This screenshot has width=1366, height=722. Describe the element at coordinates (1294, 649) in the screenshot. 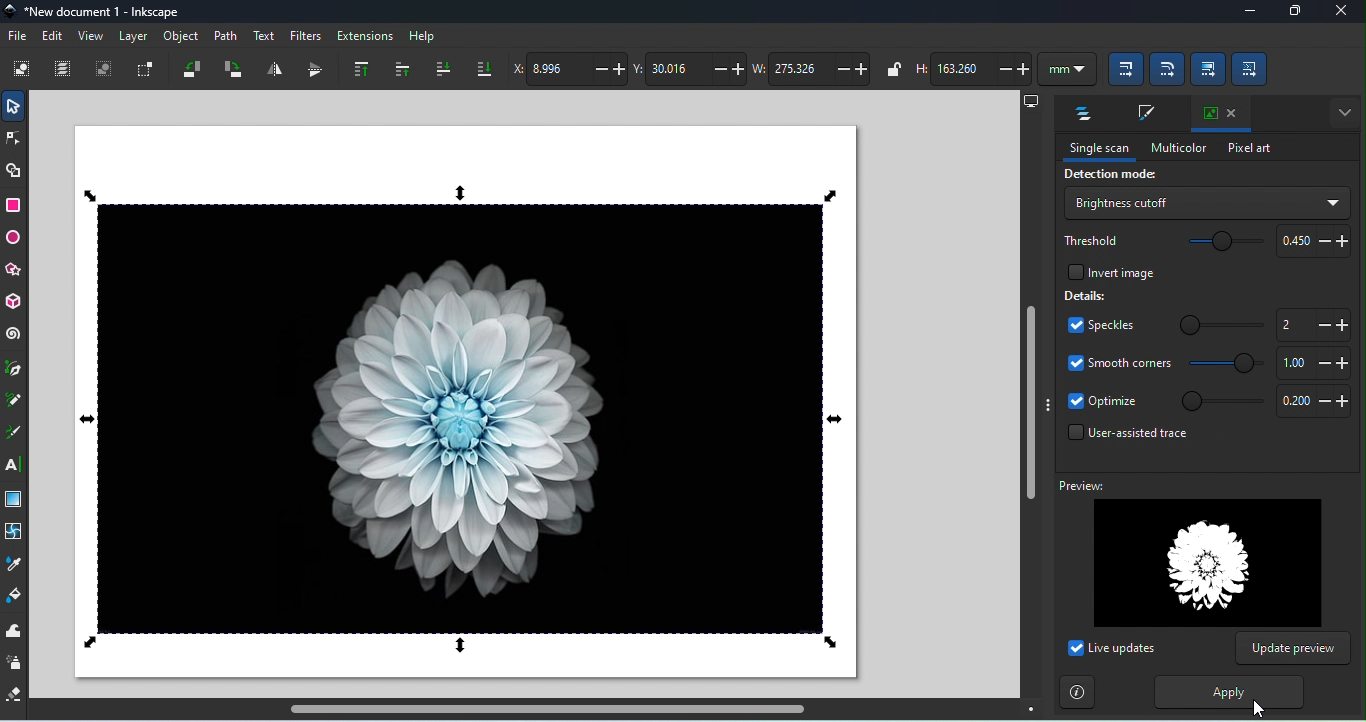

I see `Update preview` at that location.